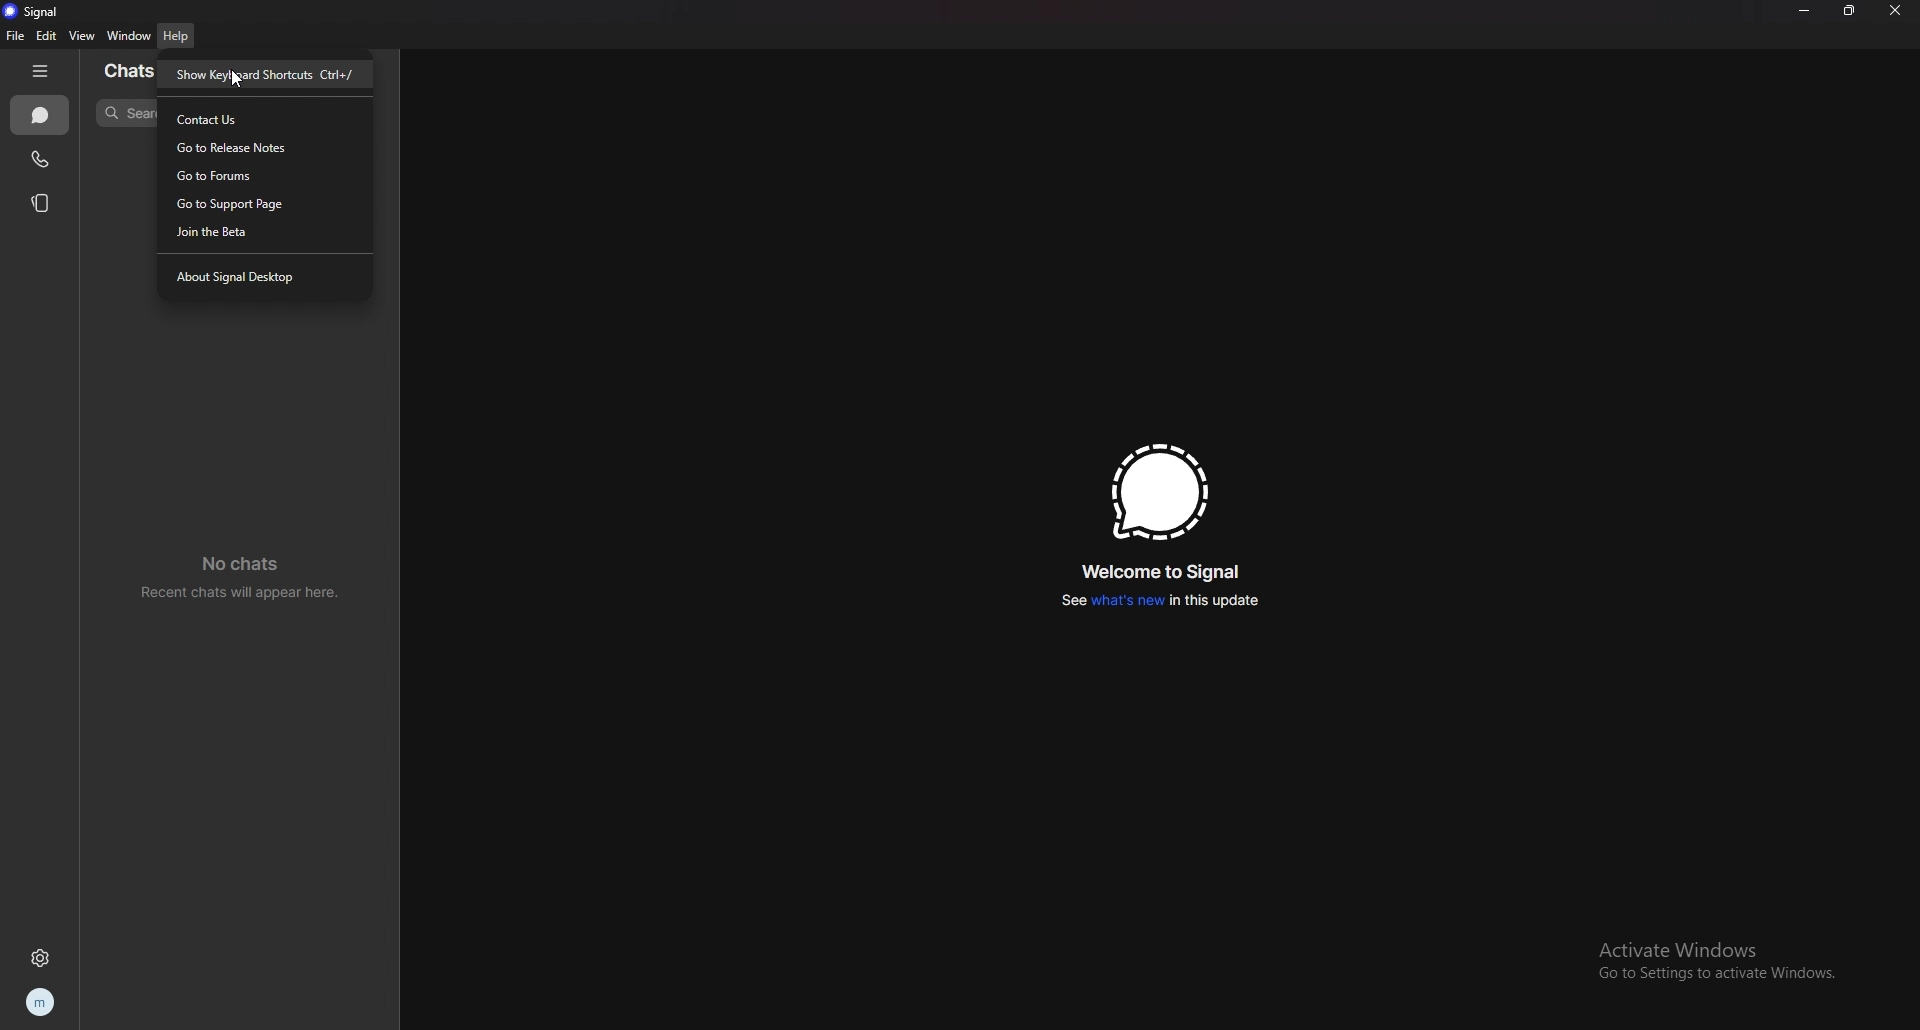 Image resolution: width=1920 pixels, height=1030 pixels. What do you see at coordinates (264, 175) in the screenshot?
I see `forums` at bounding box center [264, 175].